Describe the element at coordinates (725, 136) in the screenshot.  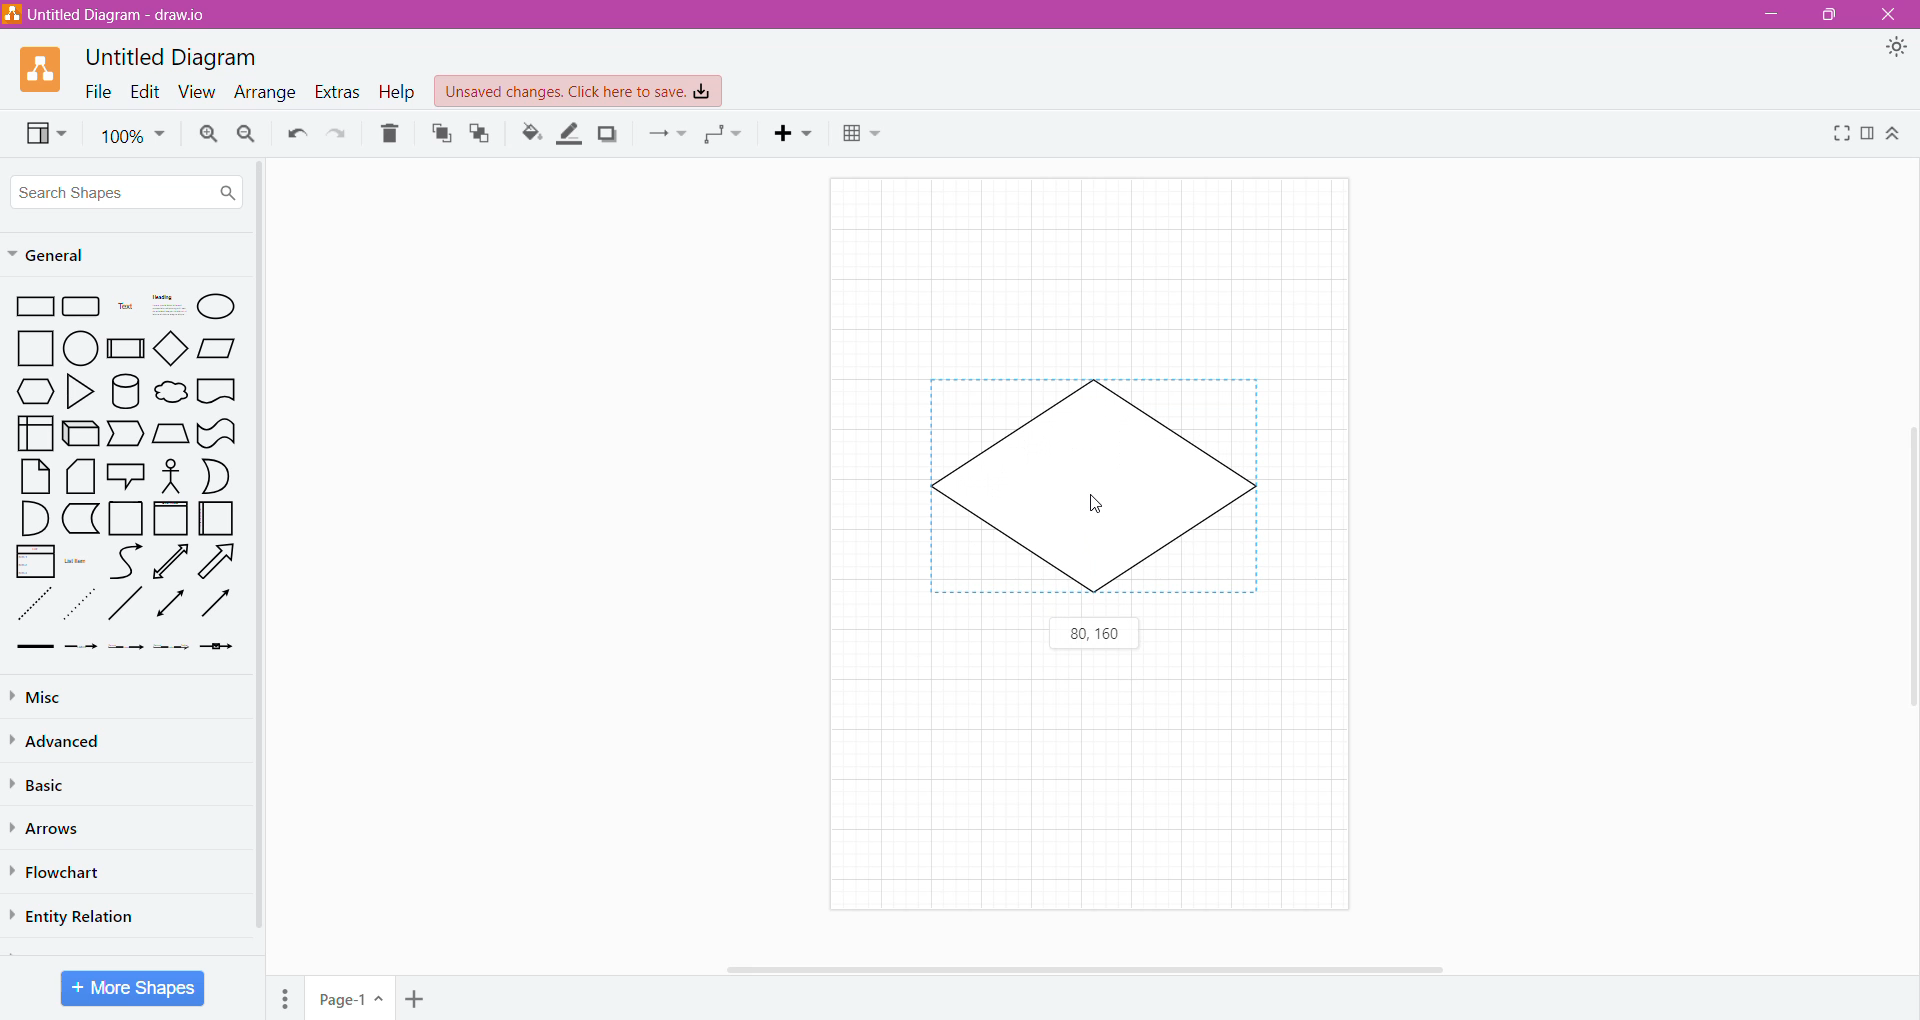
I see `Waypoints` at that location.